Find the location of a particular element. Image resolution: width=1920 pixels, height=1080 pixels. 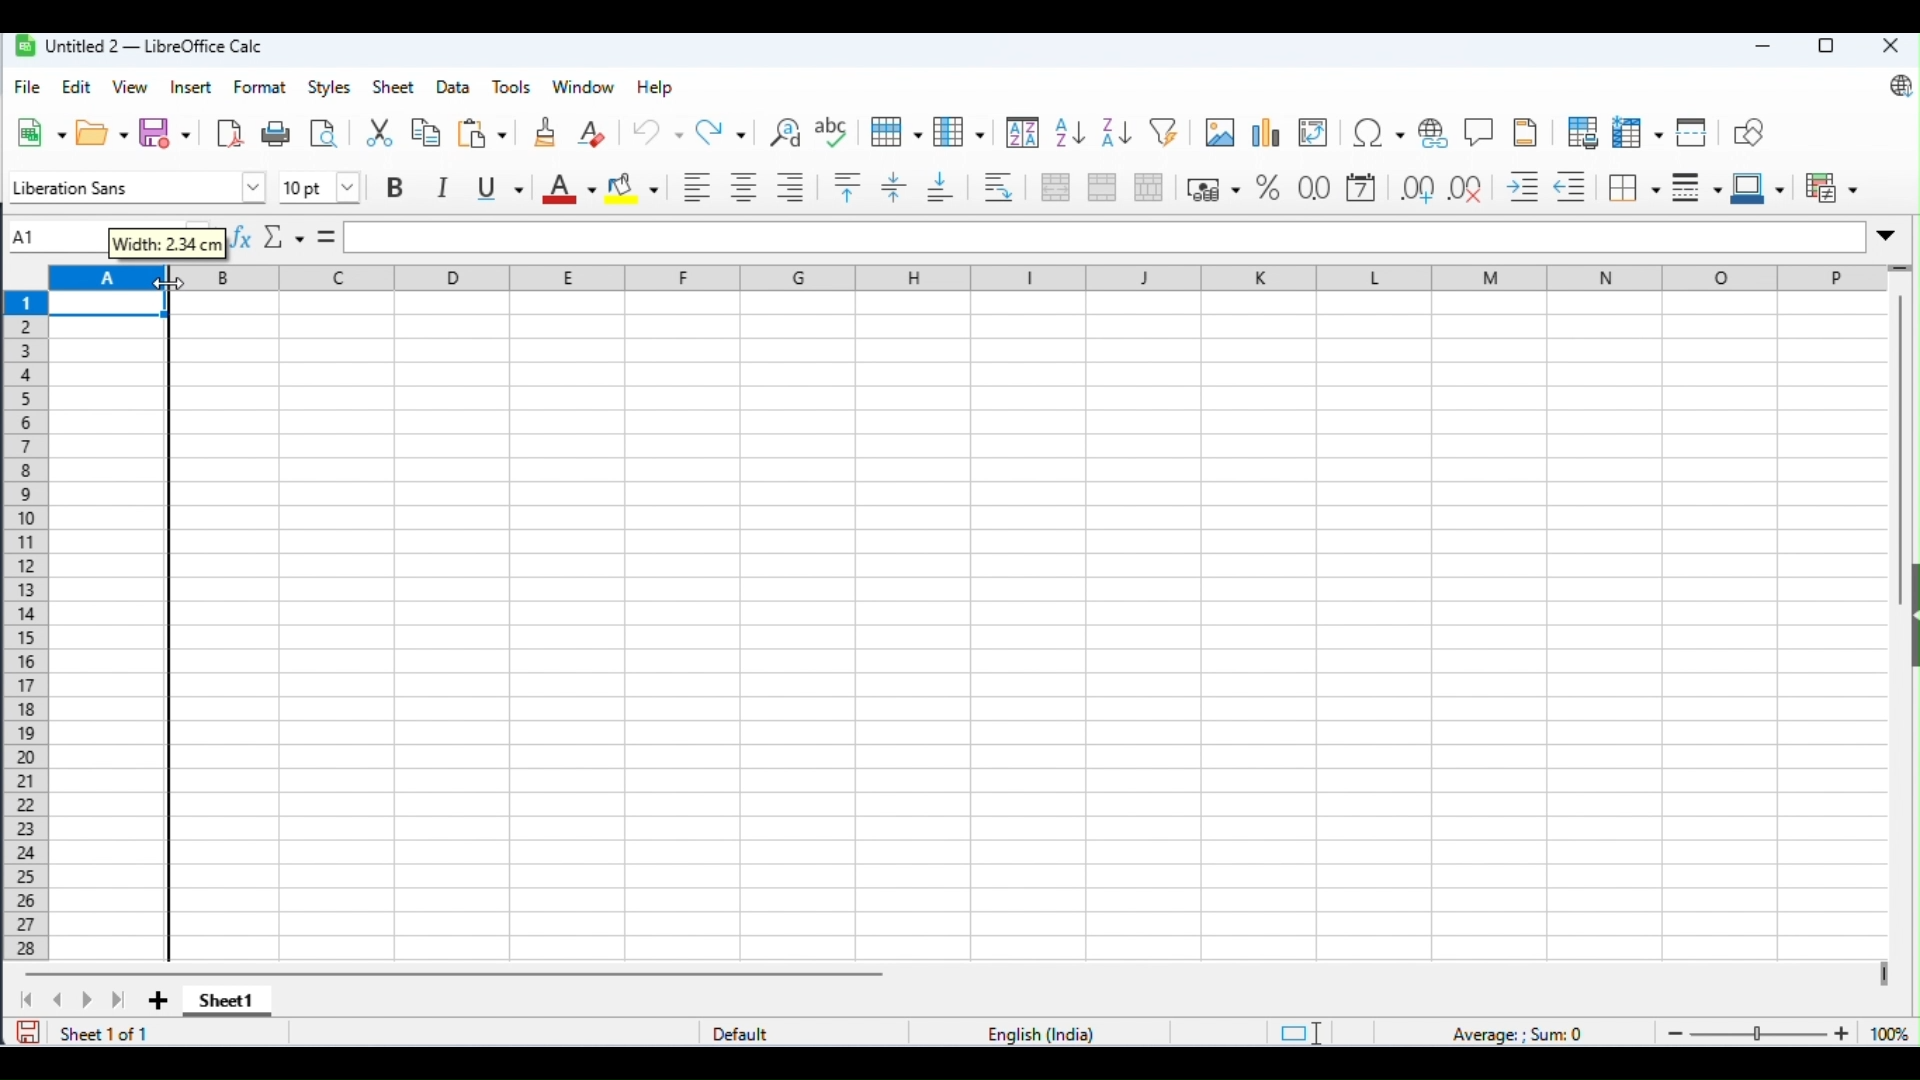

formula is located at coordinates (1522, 1033).